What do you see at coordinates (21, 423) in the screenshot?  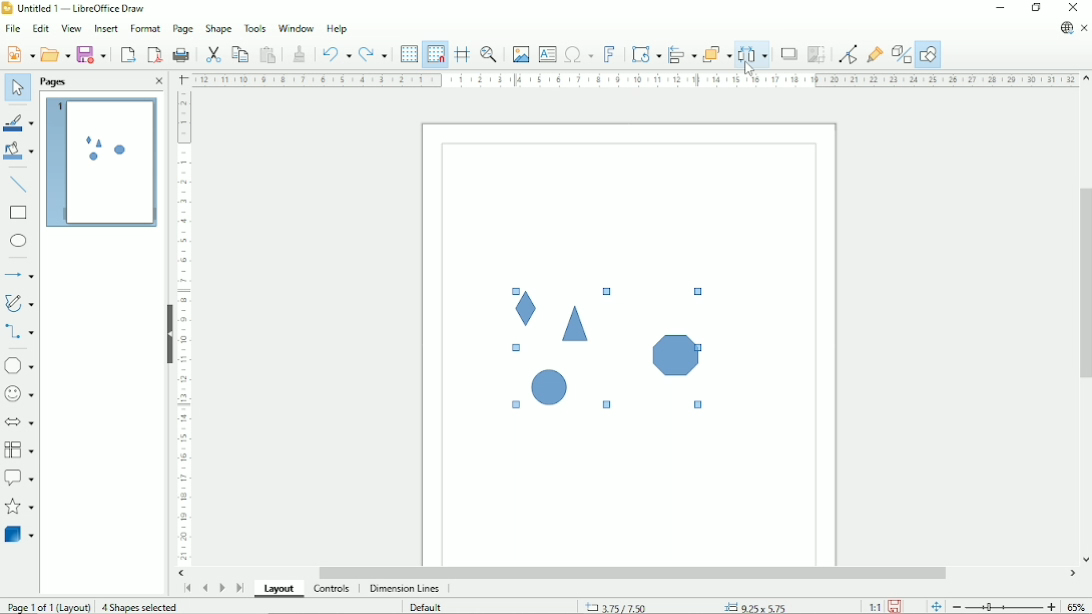 I see `Block arrows` at bounding box center [21, 423].